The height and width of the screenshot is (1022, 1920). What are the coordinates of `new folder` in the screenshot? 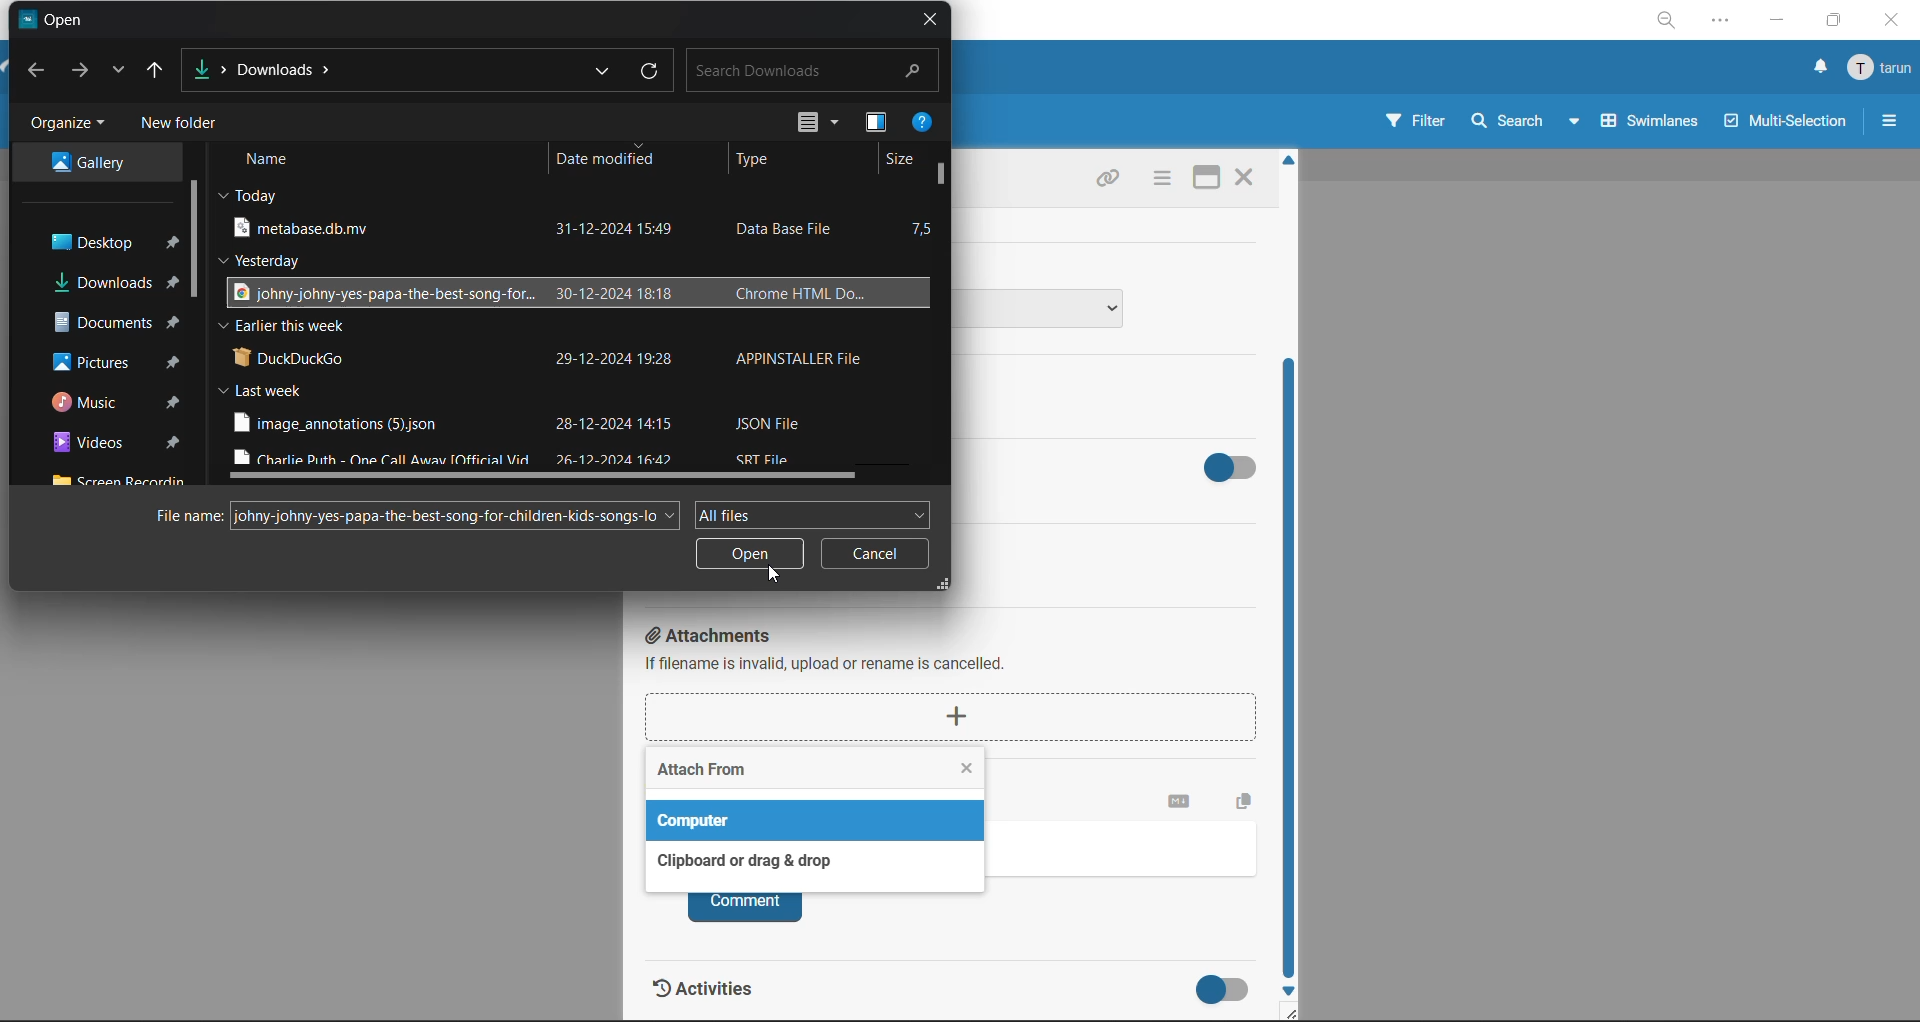 It's located at (187, 126).